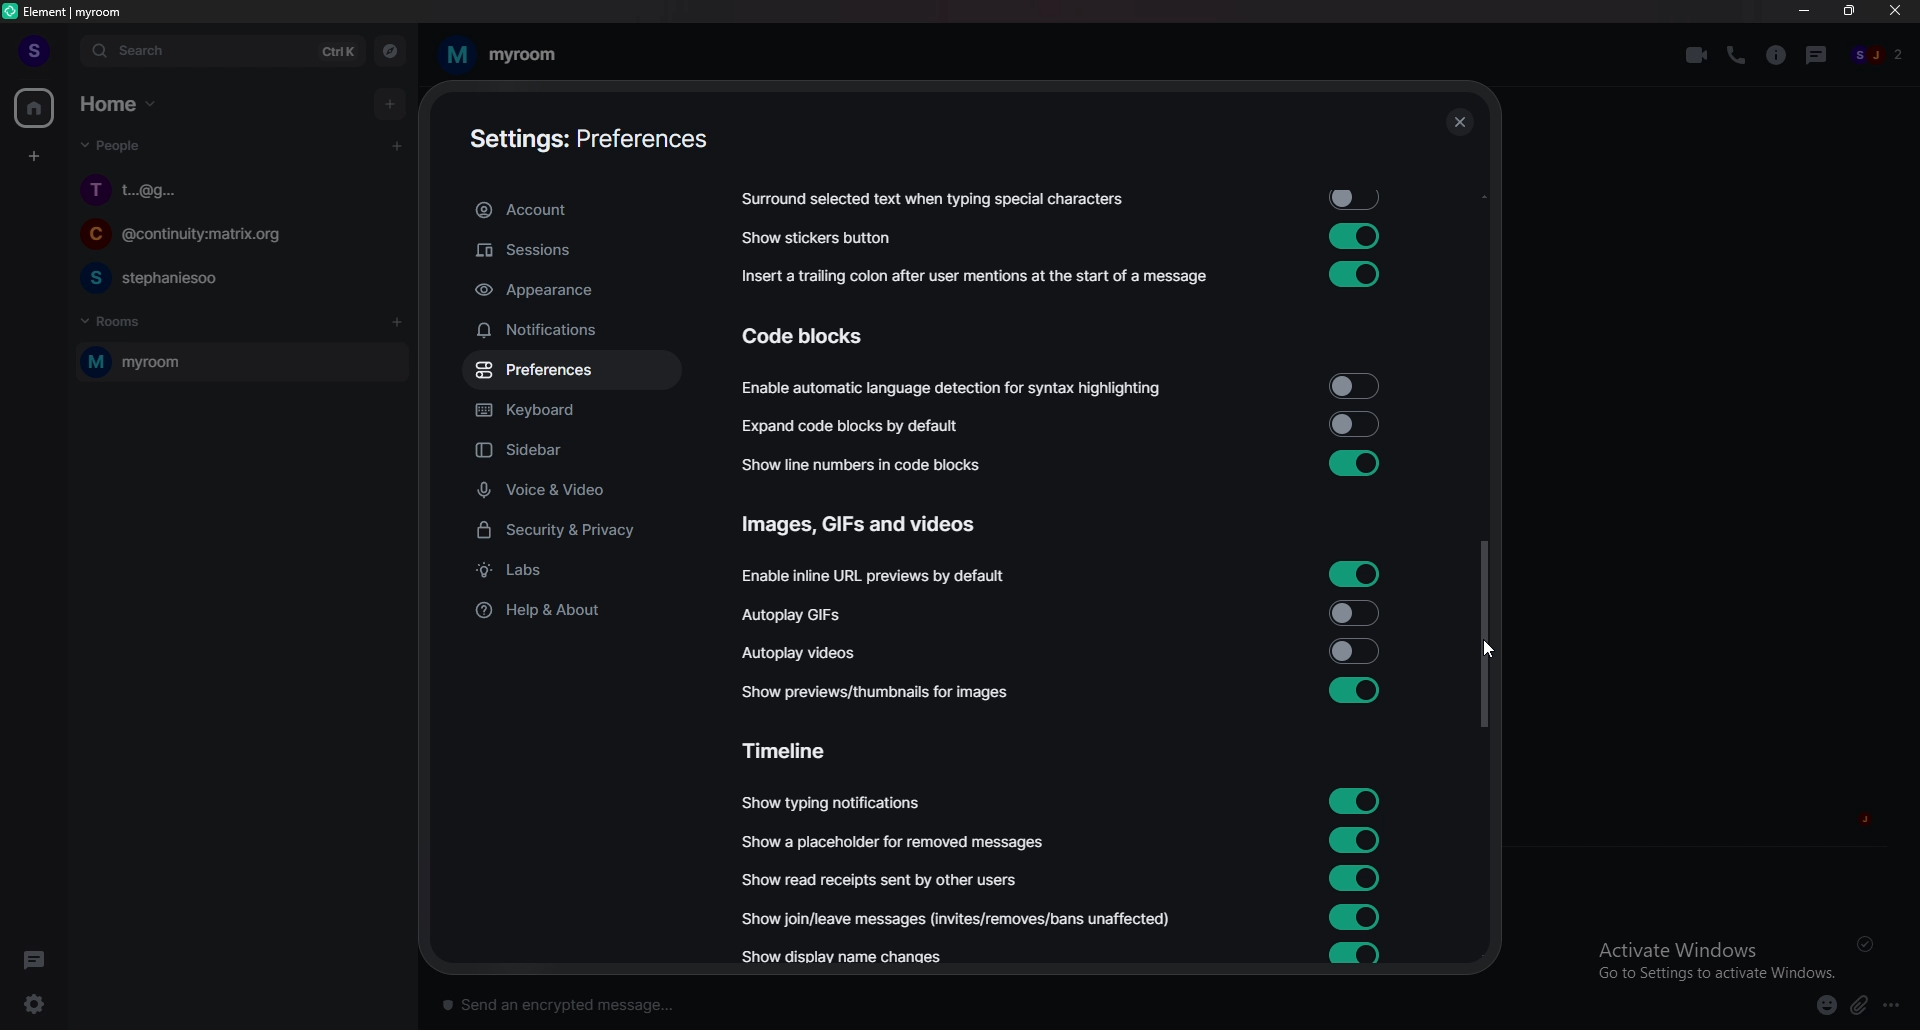  What do you see at coordinates (1483, 634) in the screenshot?
I see `scroll bar` at bounding box center [1483, 634].